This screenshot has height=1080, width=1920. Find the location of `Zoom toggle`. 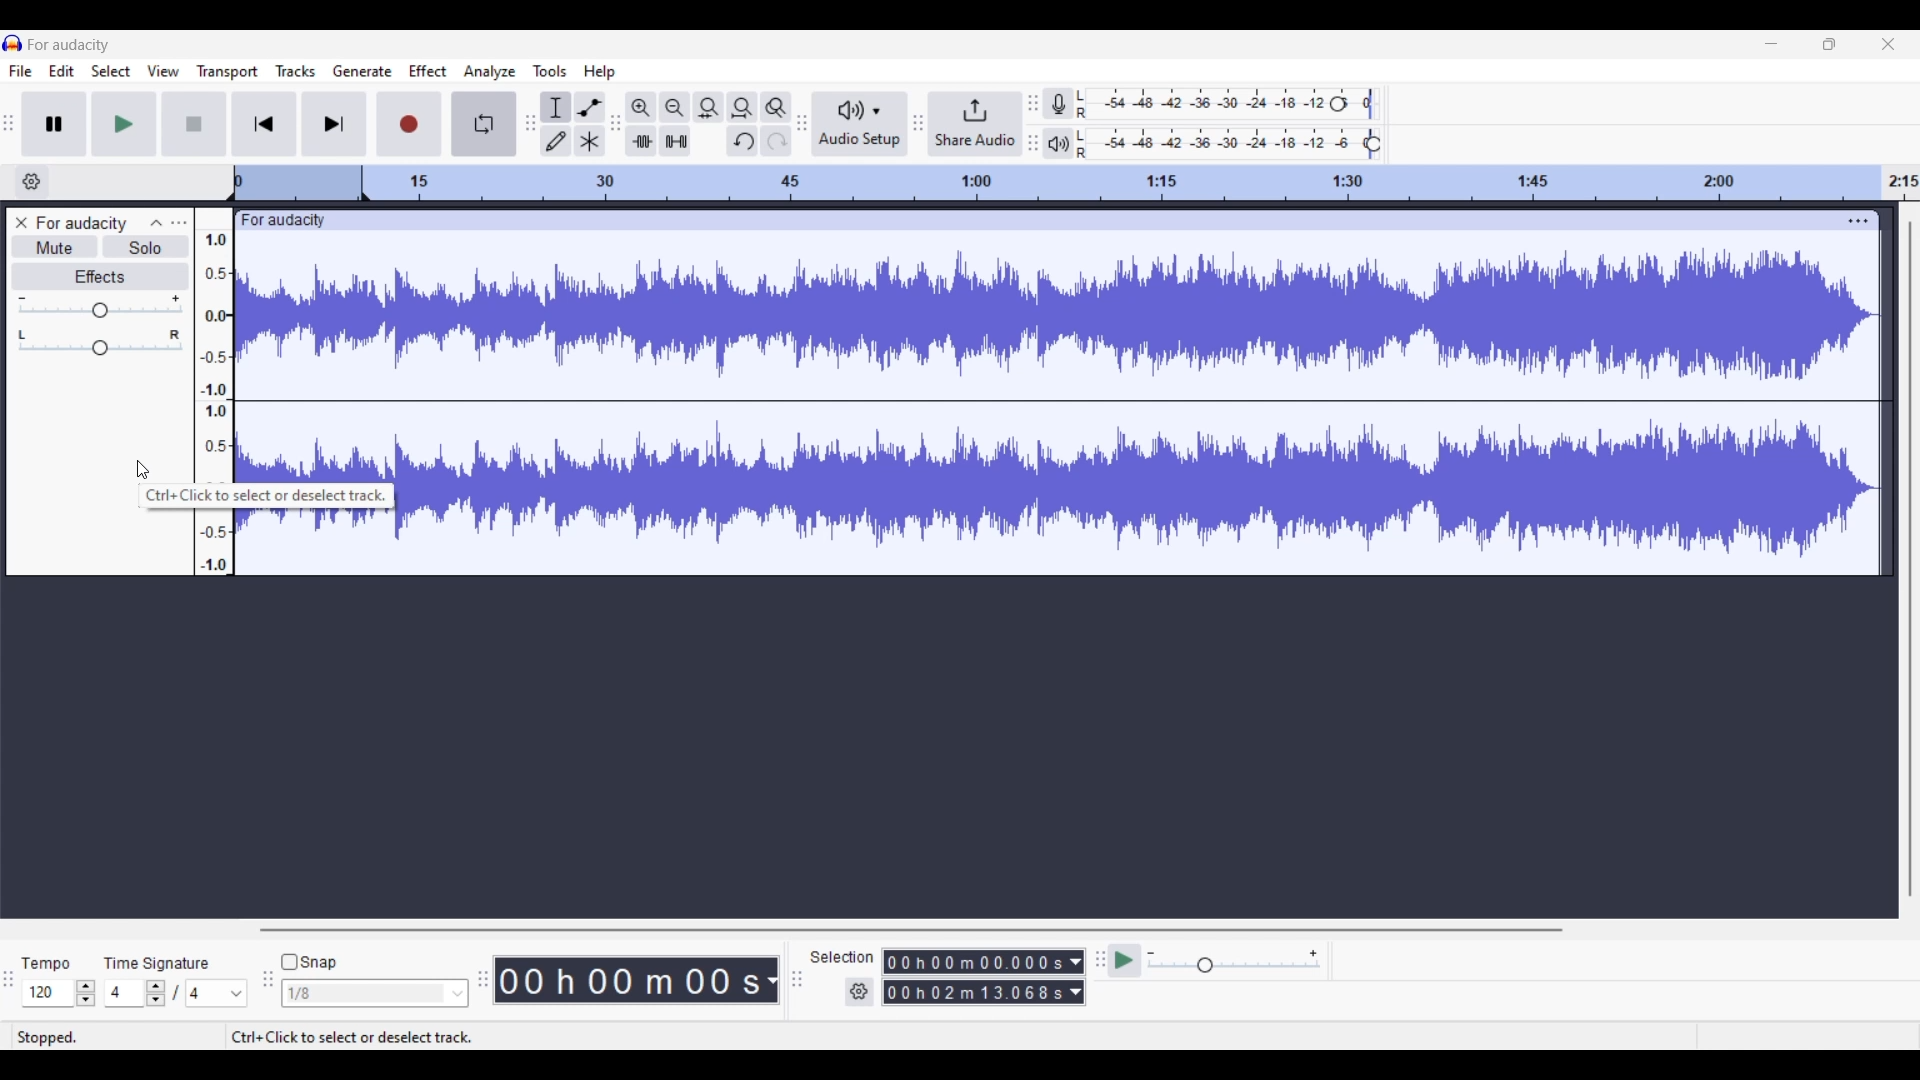

Zoom toggle is located at coordinates (777, 107).